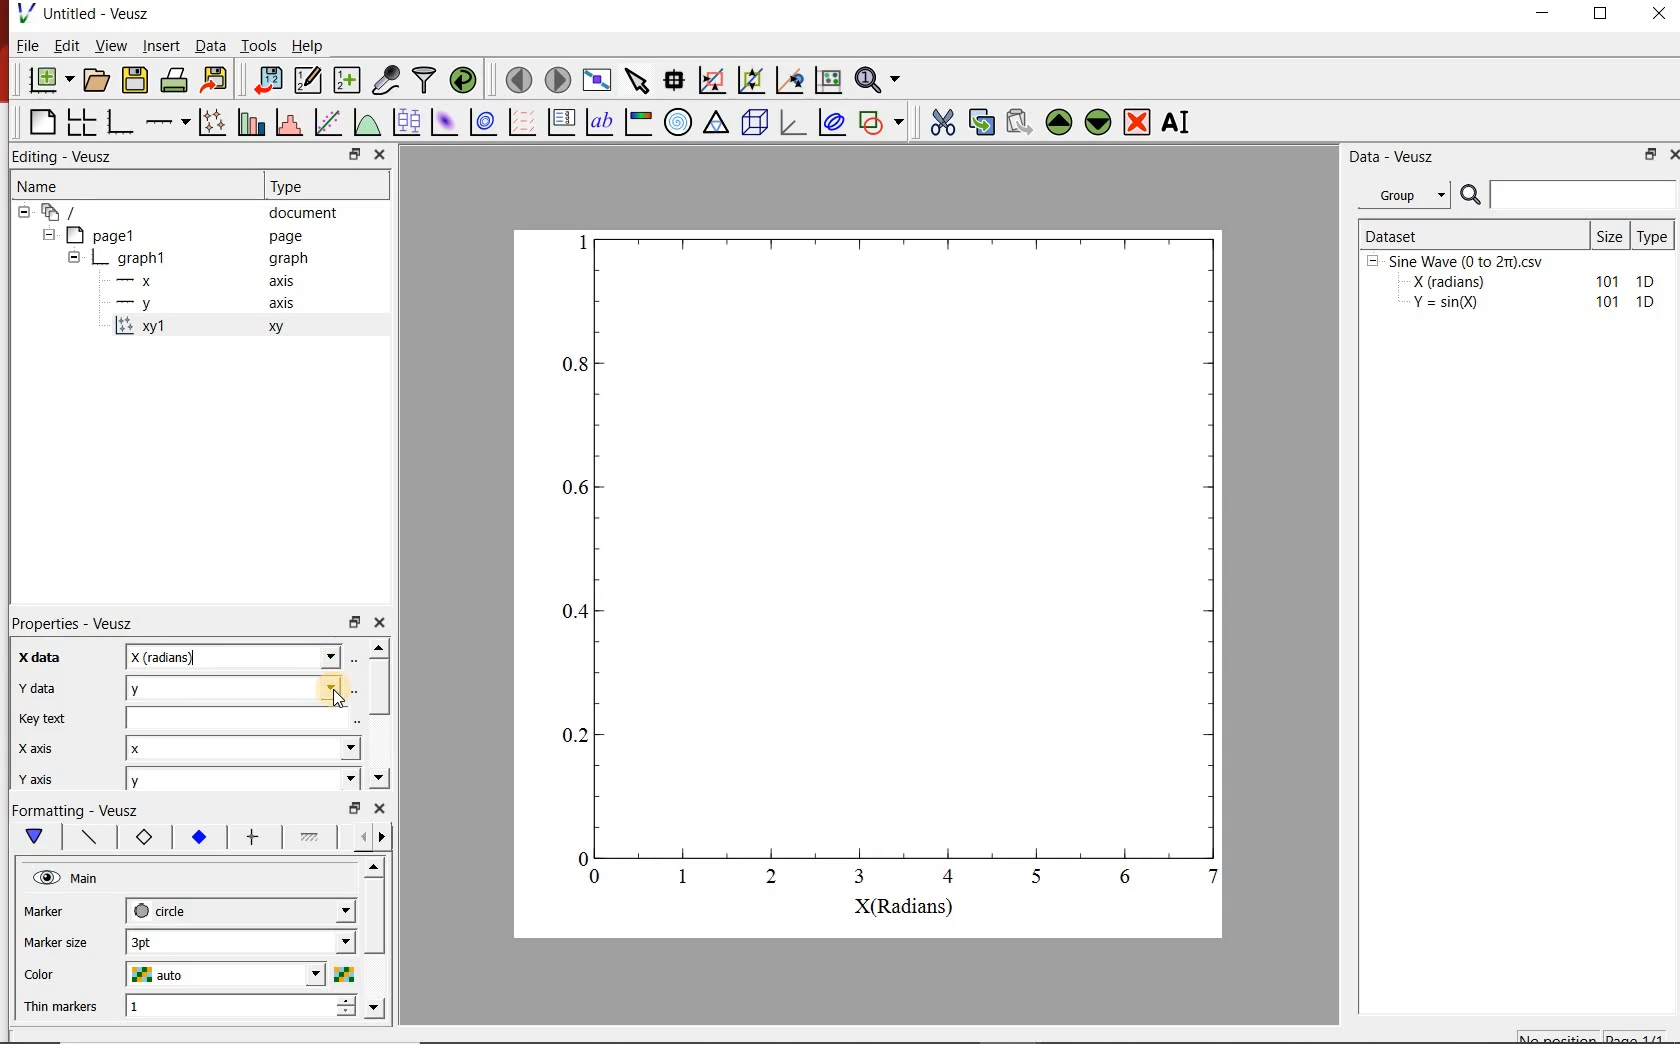 This screenshot has height=1044, width=1680. Describe the element at coordinates (379, 647) in the screenshot. I see `Up` at that location.